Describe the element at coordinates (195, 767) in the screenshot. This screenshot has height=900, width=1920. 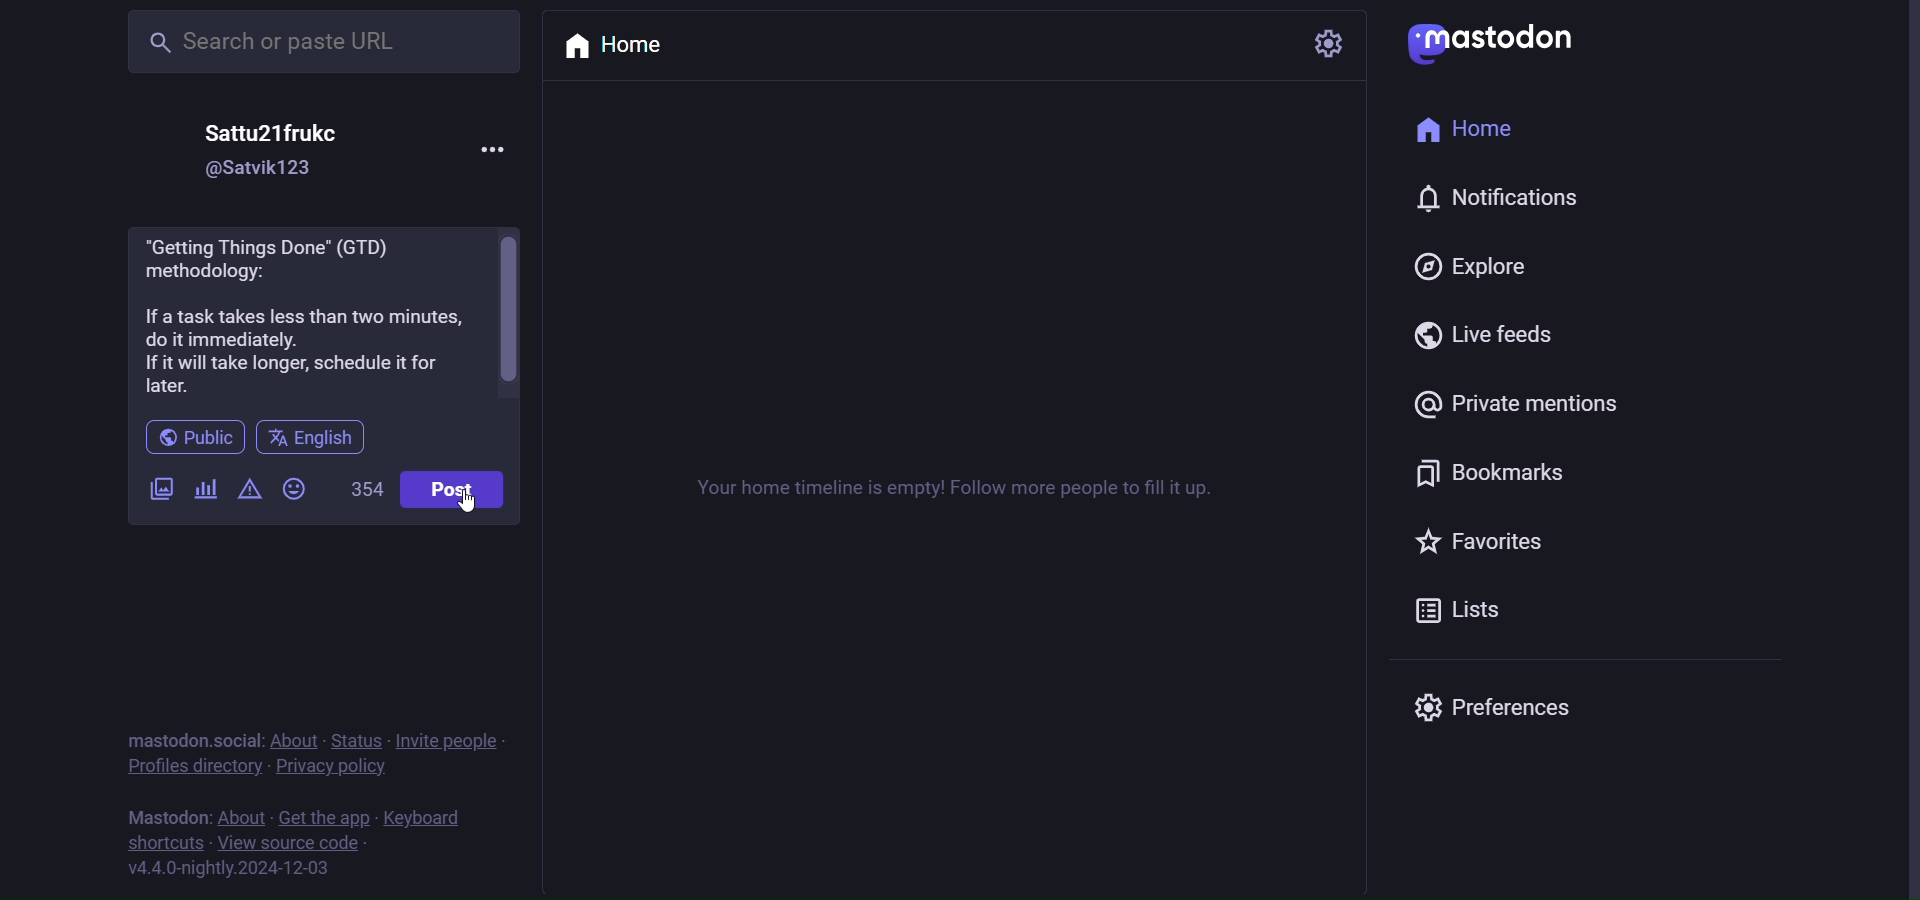
I see `profiles` at that location.